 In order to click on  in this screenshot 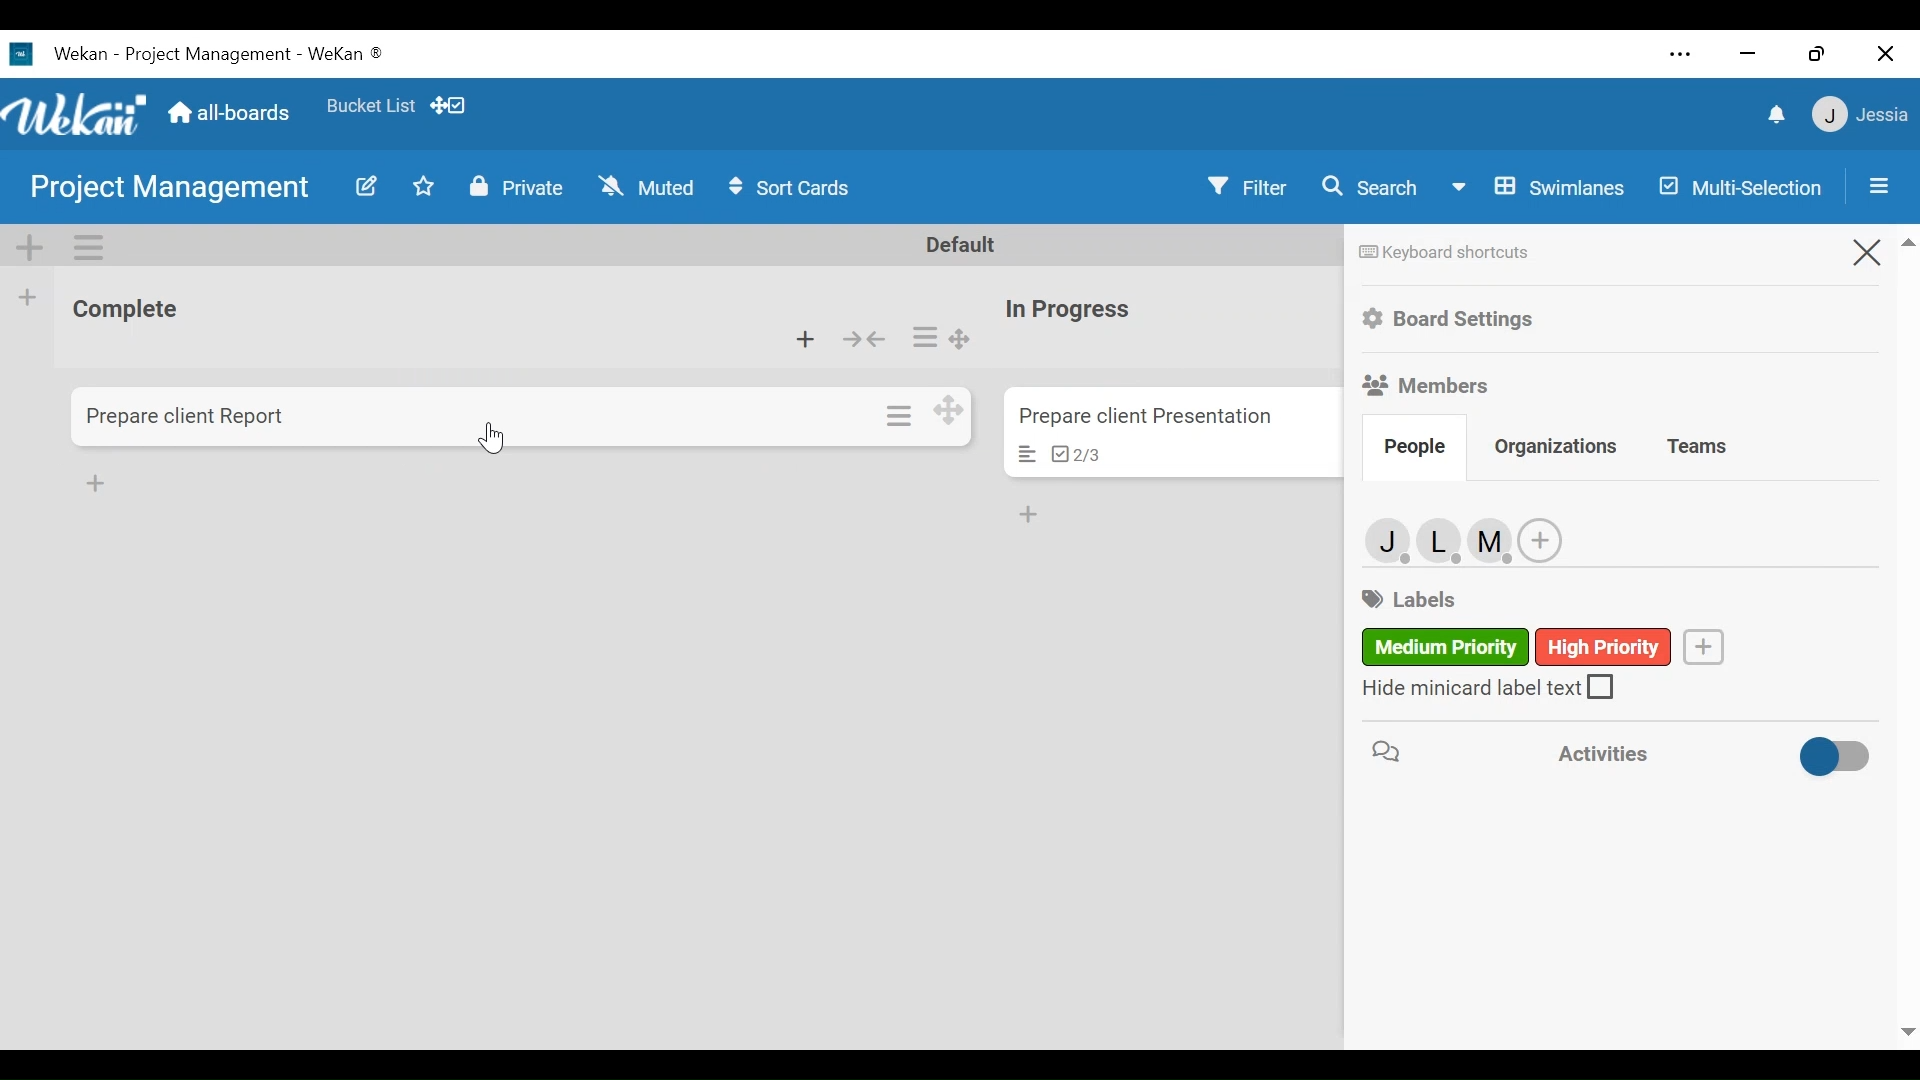, I will do `click(923, 339)`.